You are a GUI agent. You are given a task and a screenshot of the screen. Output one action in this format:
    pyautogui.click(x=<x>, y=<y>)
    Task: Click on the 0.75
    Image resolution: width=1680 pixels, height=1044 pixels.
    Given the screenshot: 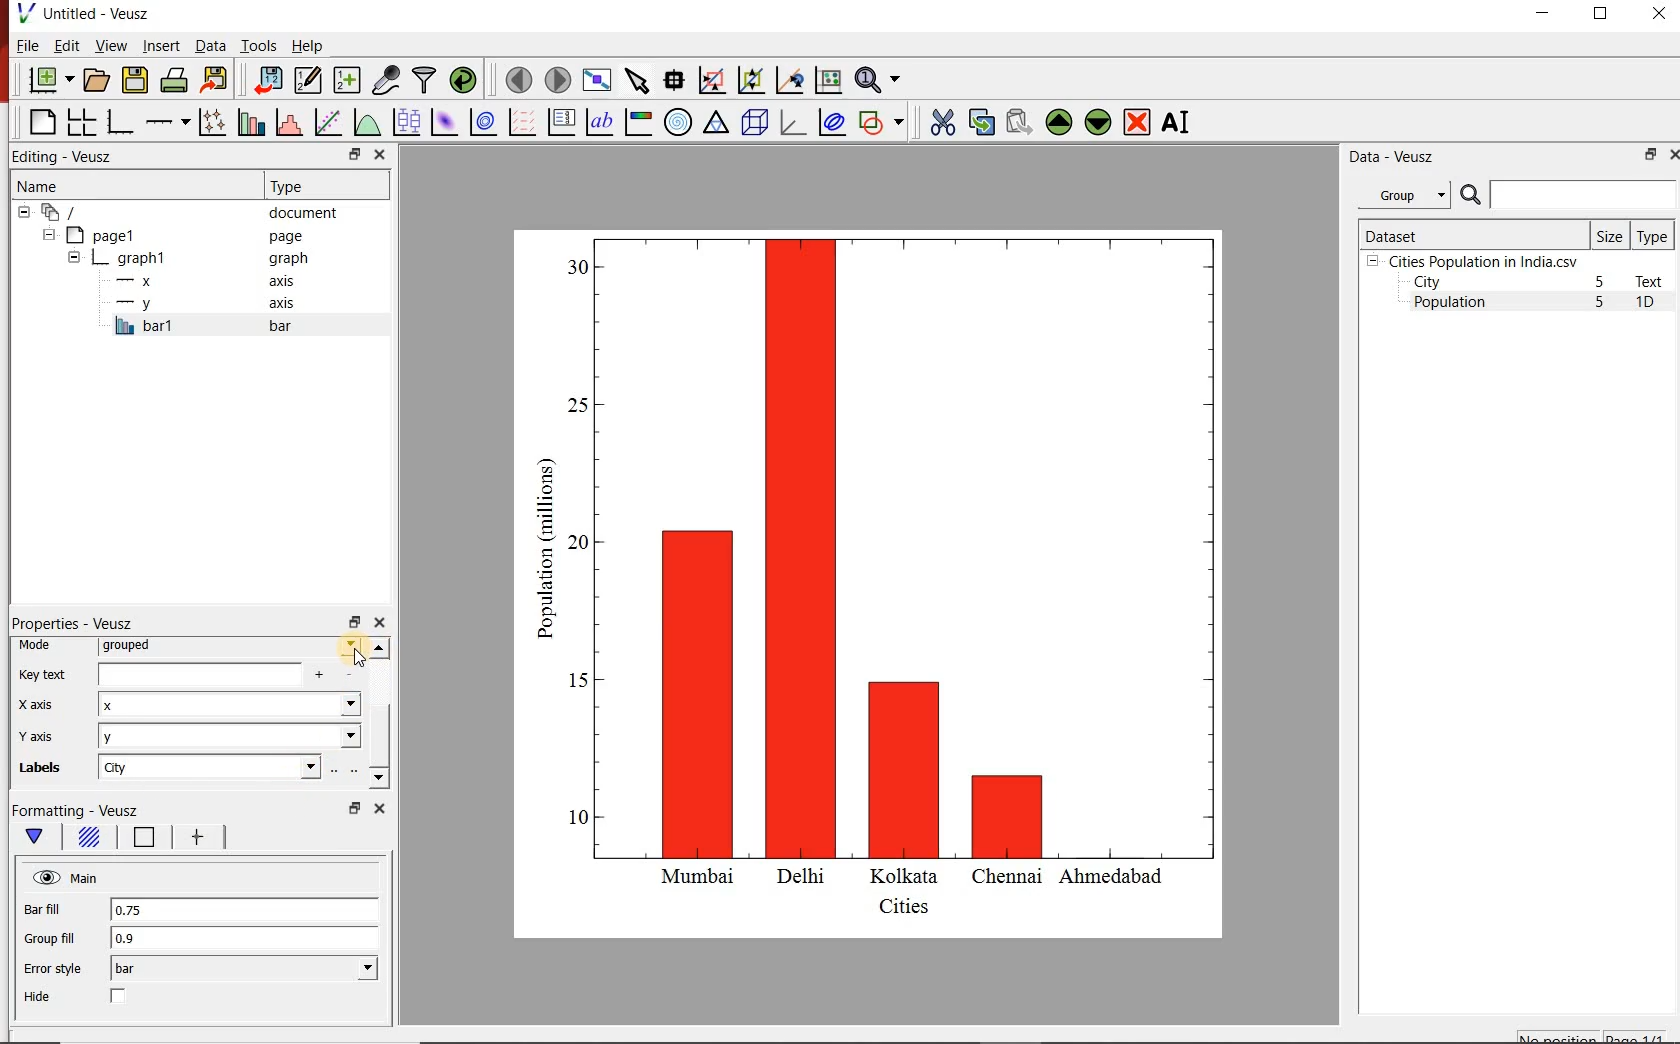 What is the action you would take?
    pyautogui.click(x=243, y=911)
    